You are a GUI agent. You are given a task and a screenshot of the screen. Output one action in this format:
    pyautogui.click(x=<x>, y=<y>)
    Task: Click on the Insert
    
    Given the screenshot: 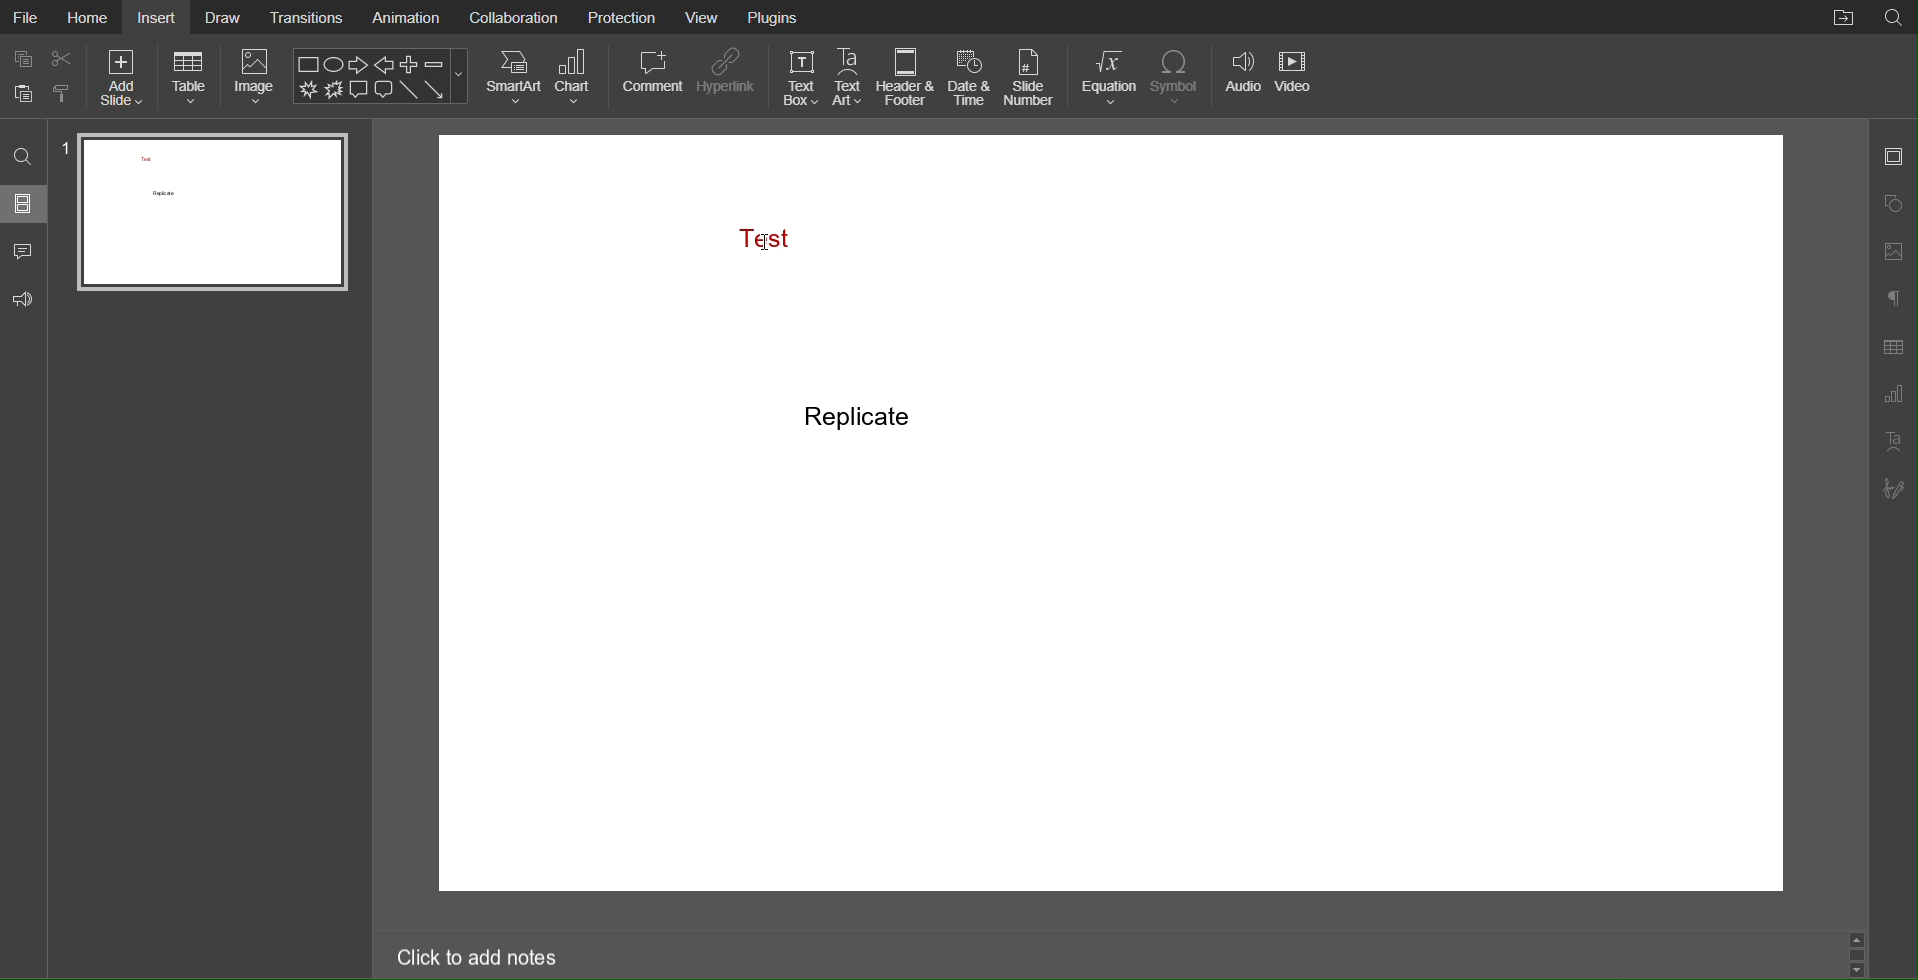 What is the action you would take?
    pyautogui.click(x=160, y=18)
    